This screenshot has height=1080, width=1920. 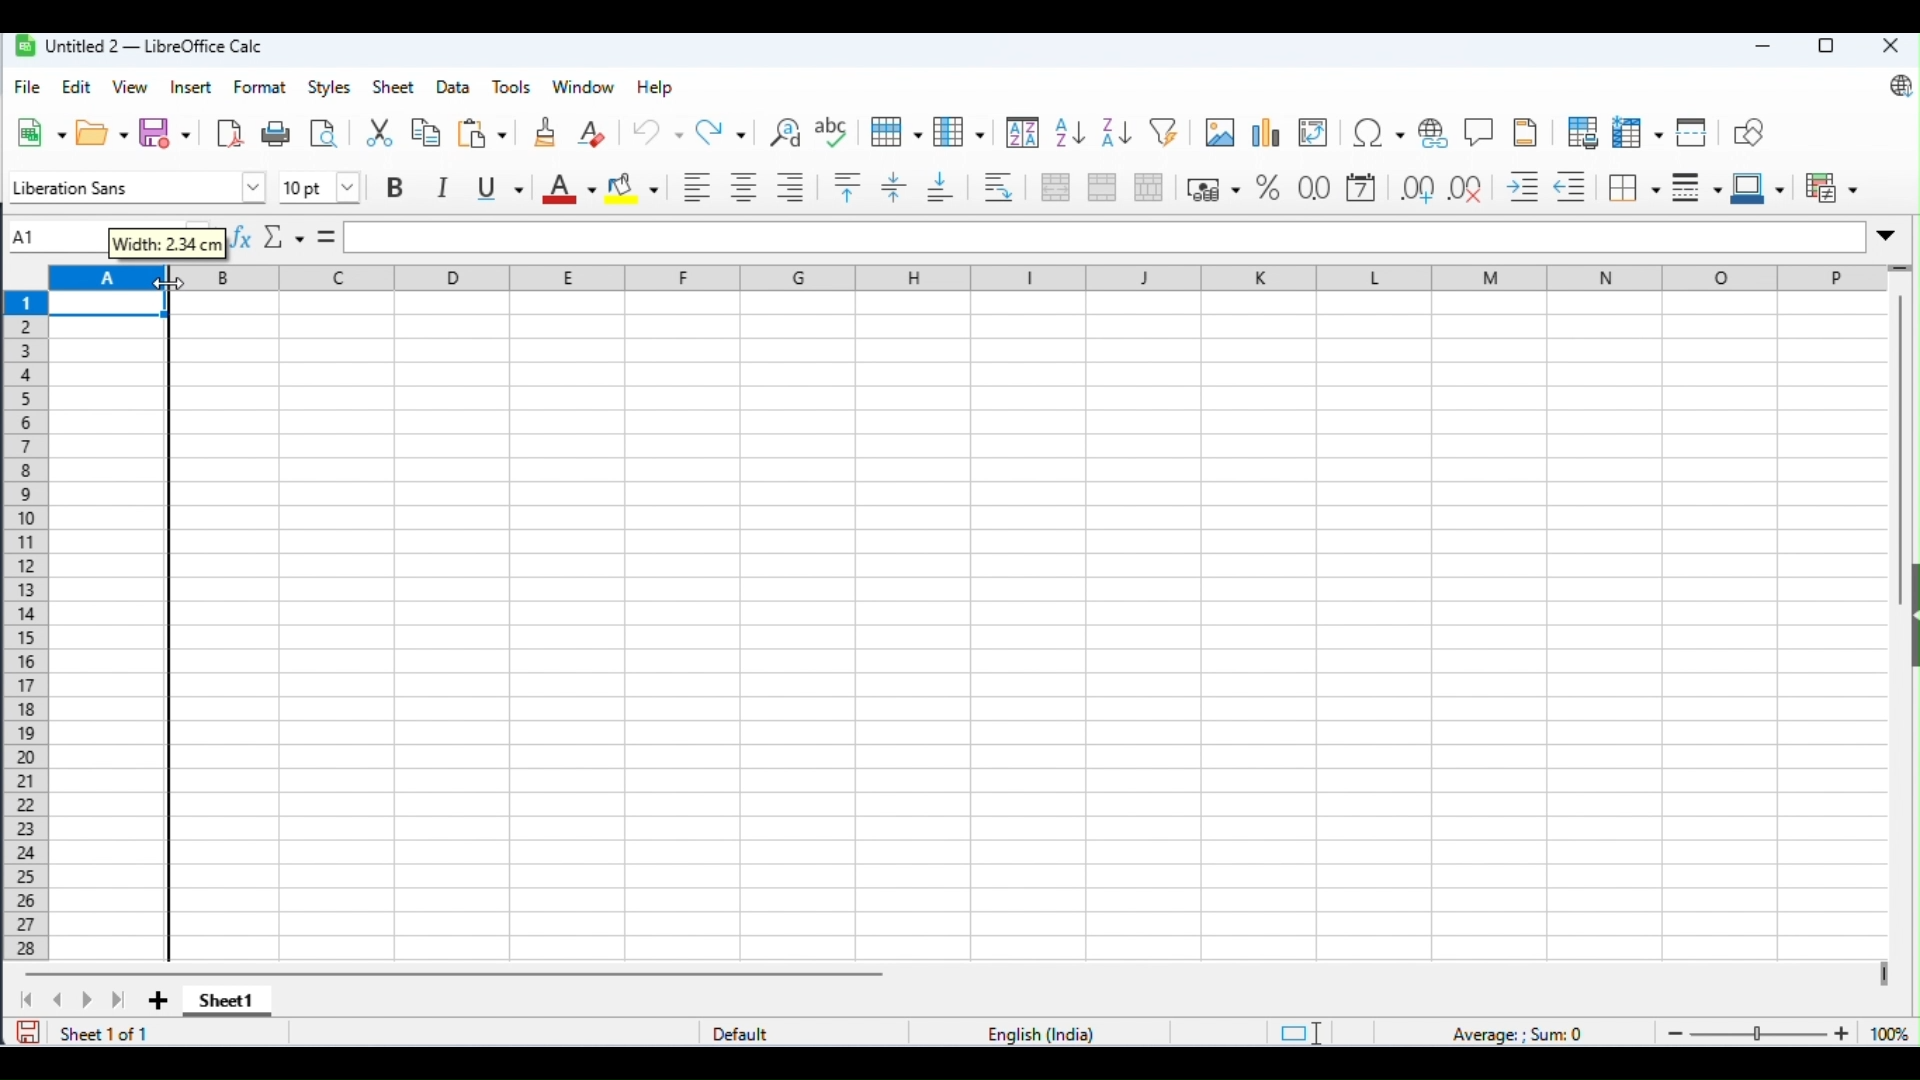 What do you see at coordinates (120, 1001) in the screenshot?
I see `last sheet` at bounding box center [120, 1001].